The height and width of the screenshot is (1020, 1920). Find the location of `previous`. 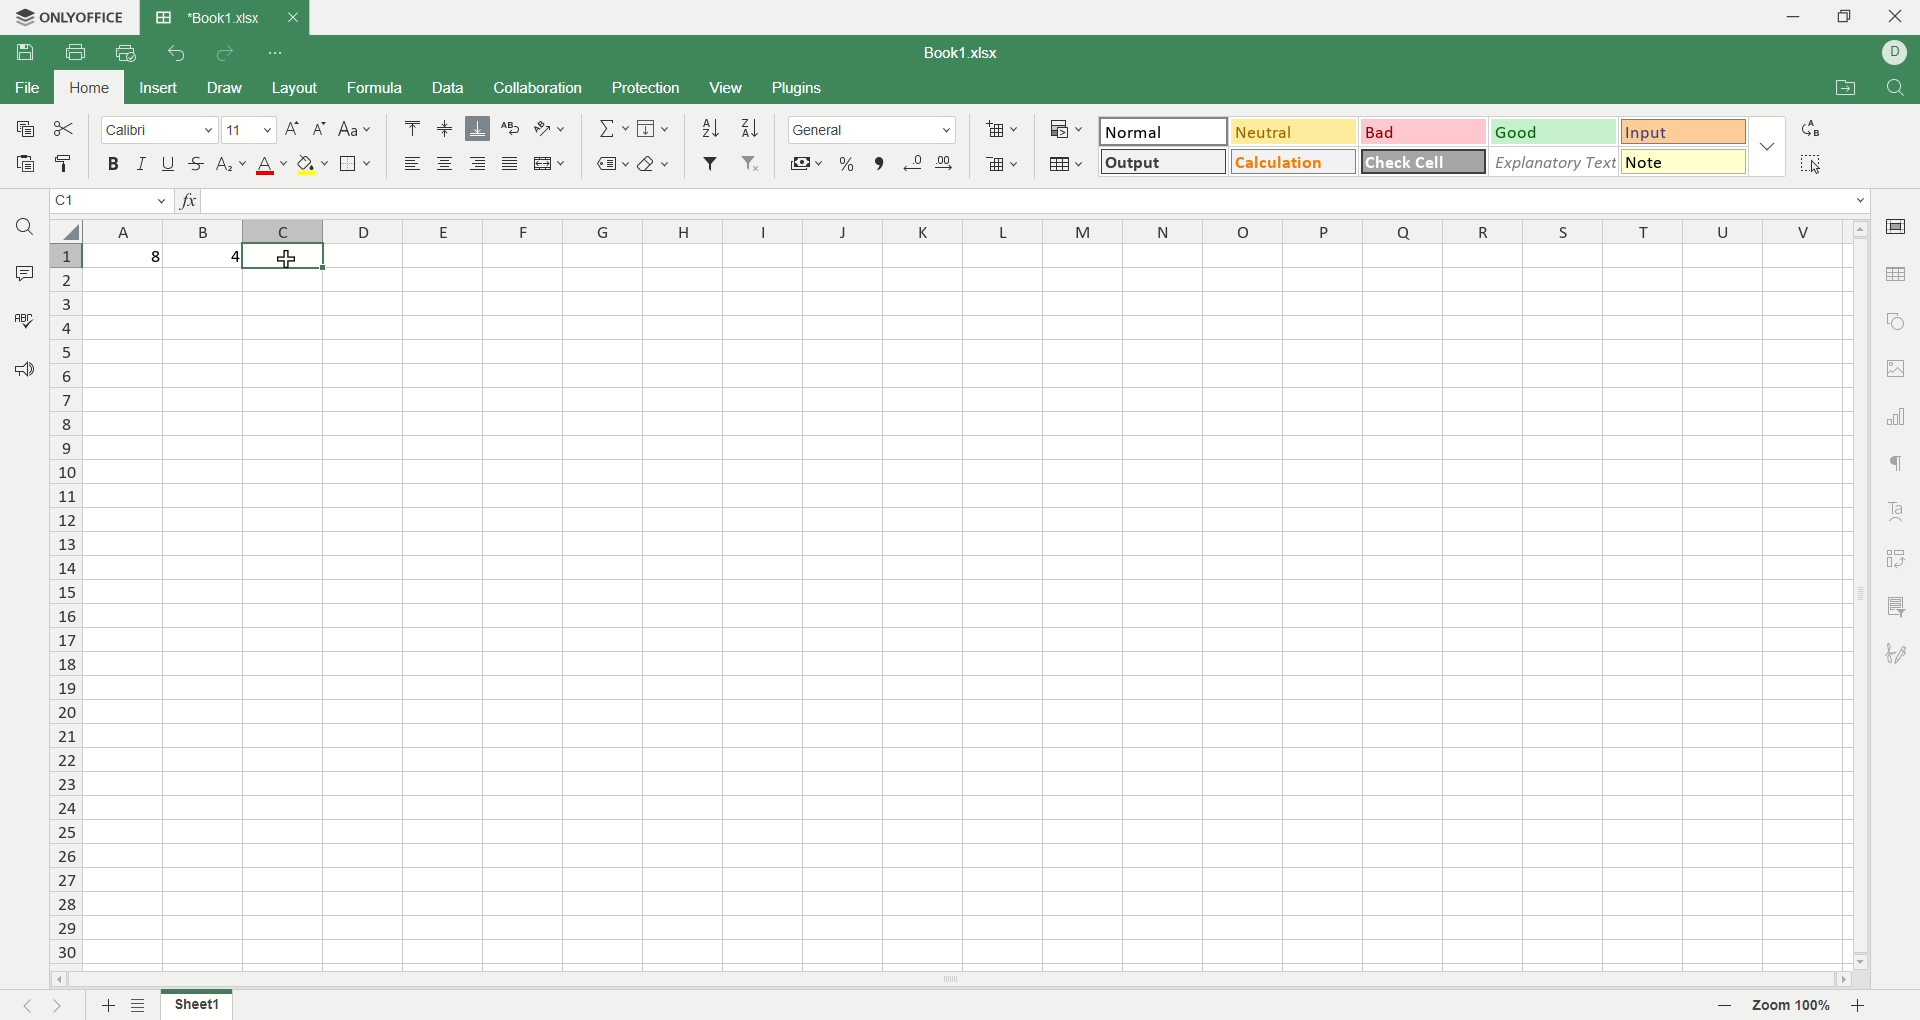

previous is located at coordinates (25, 1004).